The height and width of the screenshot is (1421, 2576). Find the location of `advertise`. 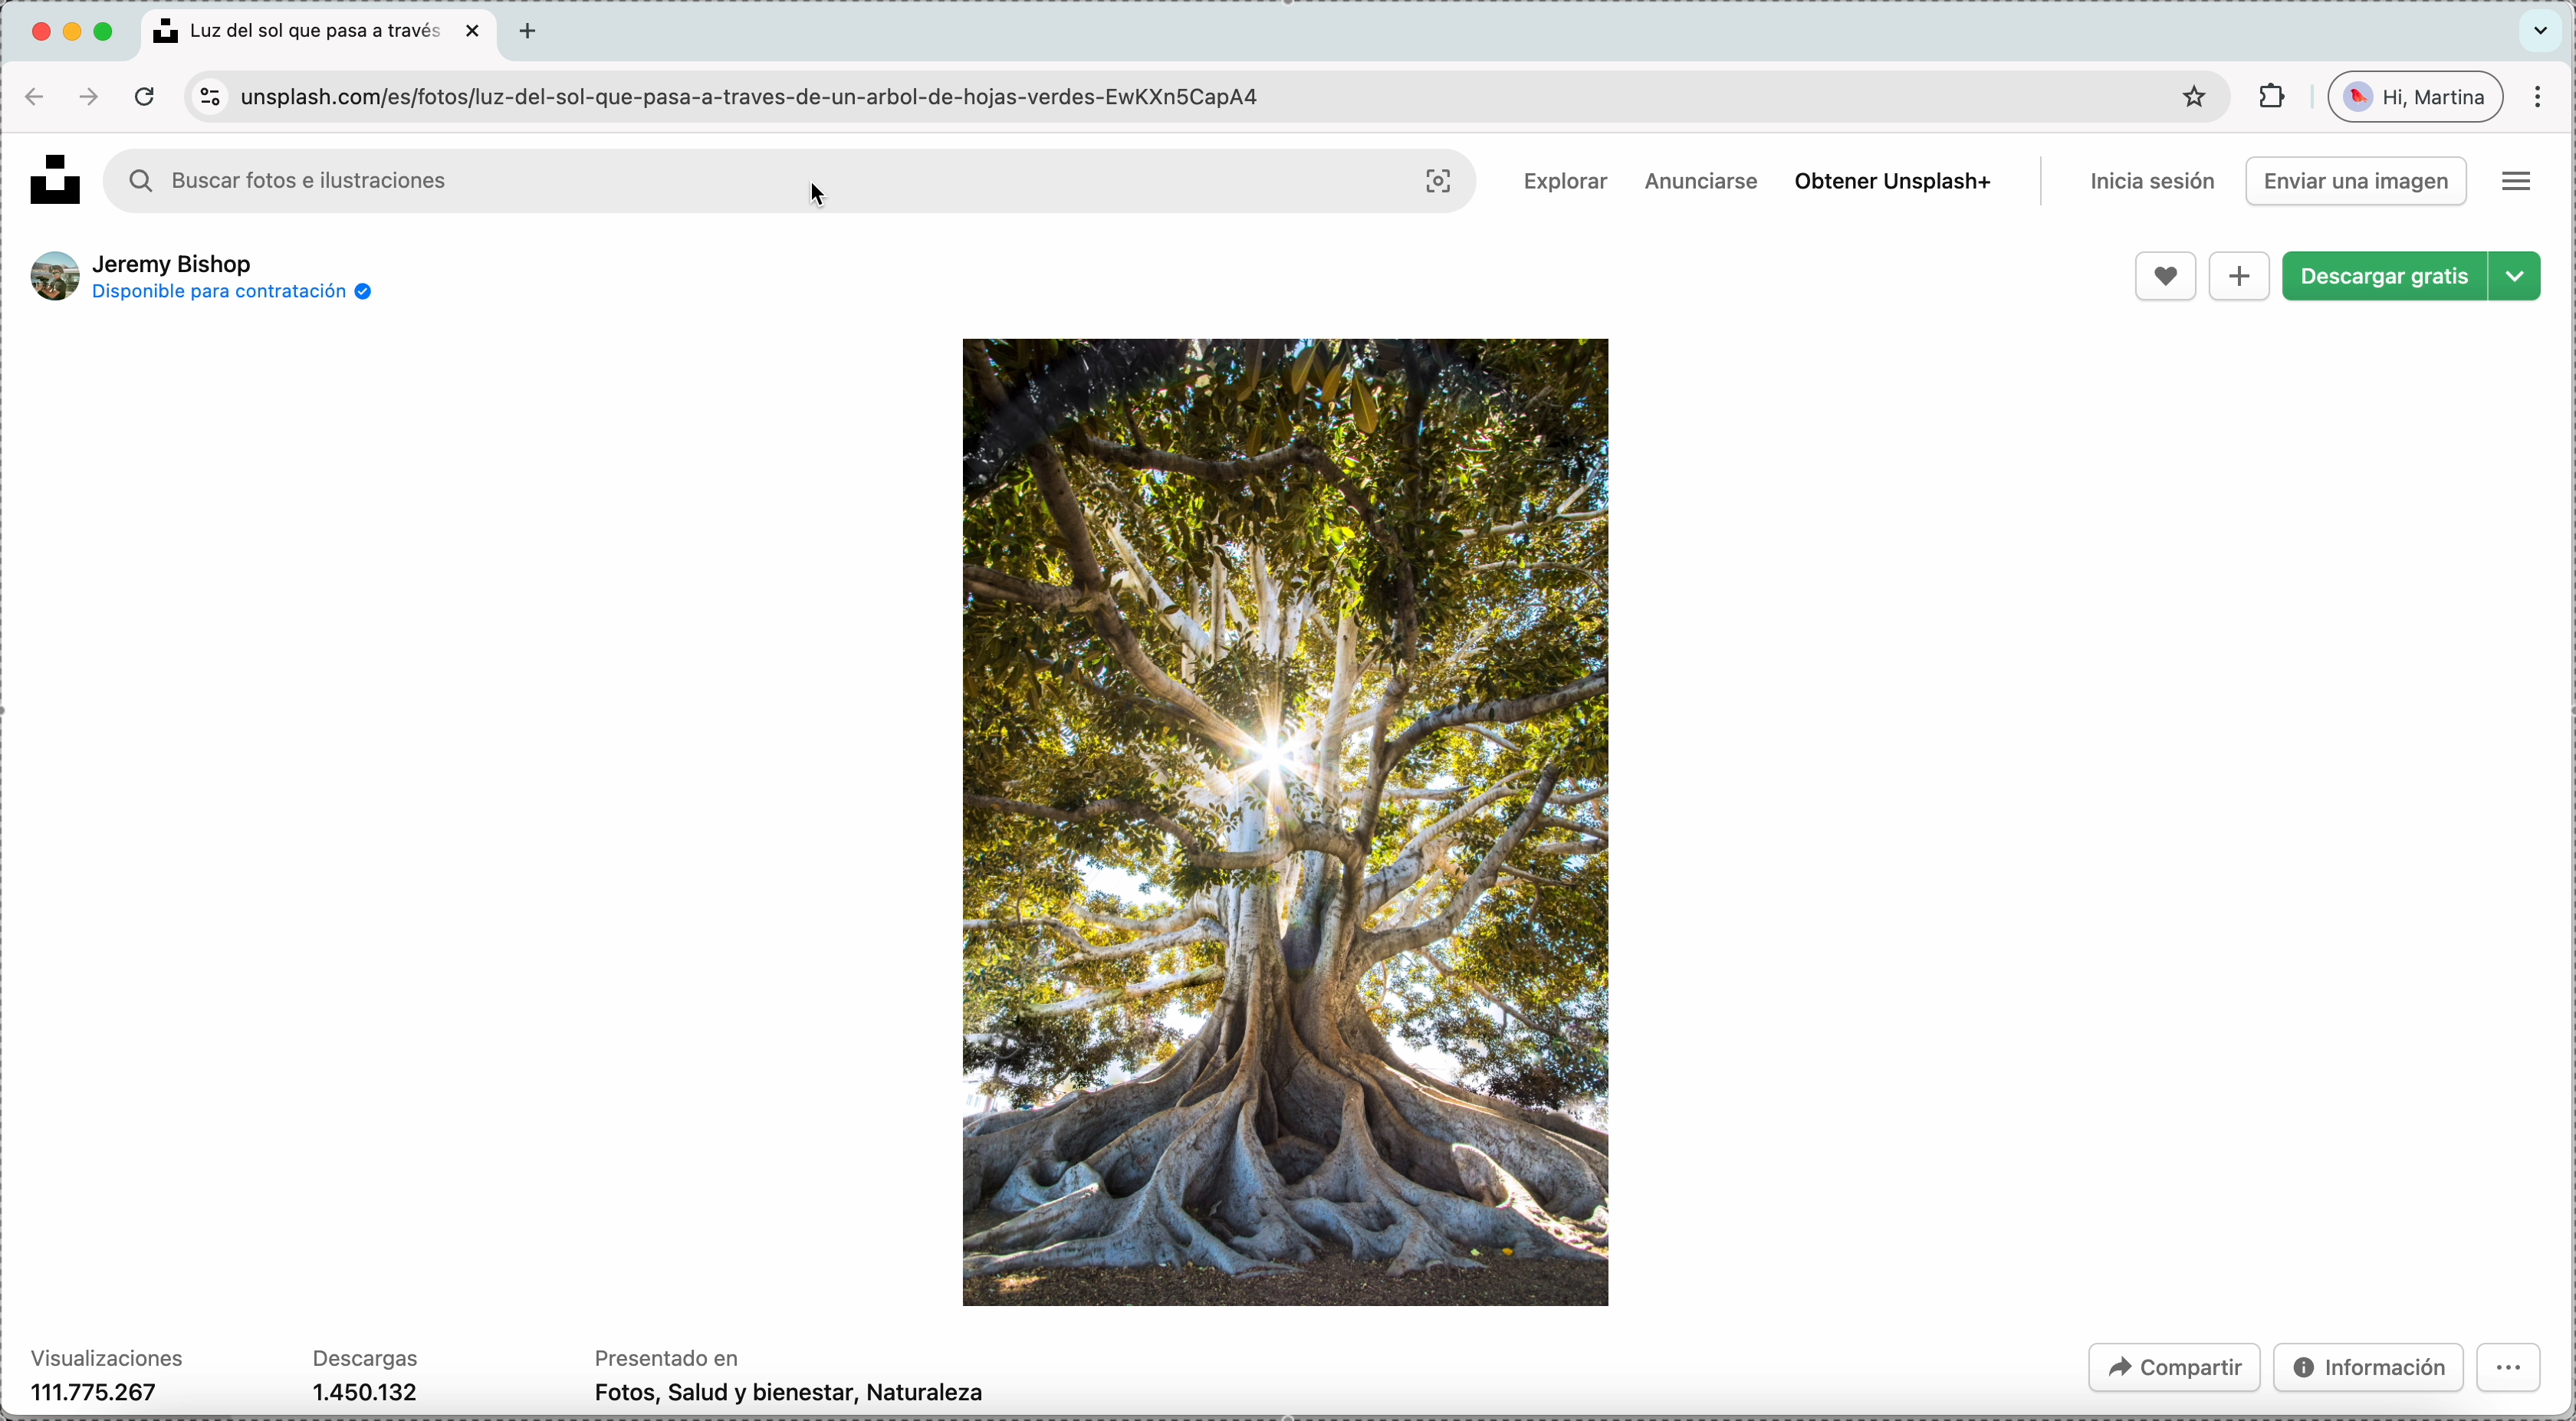

advertise is located at coordinates (1704, 181).